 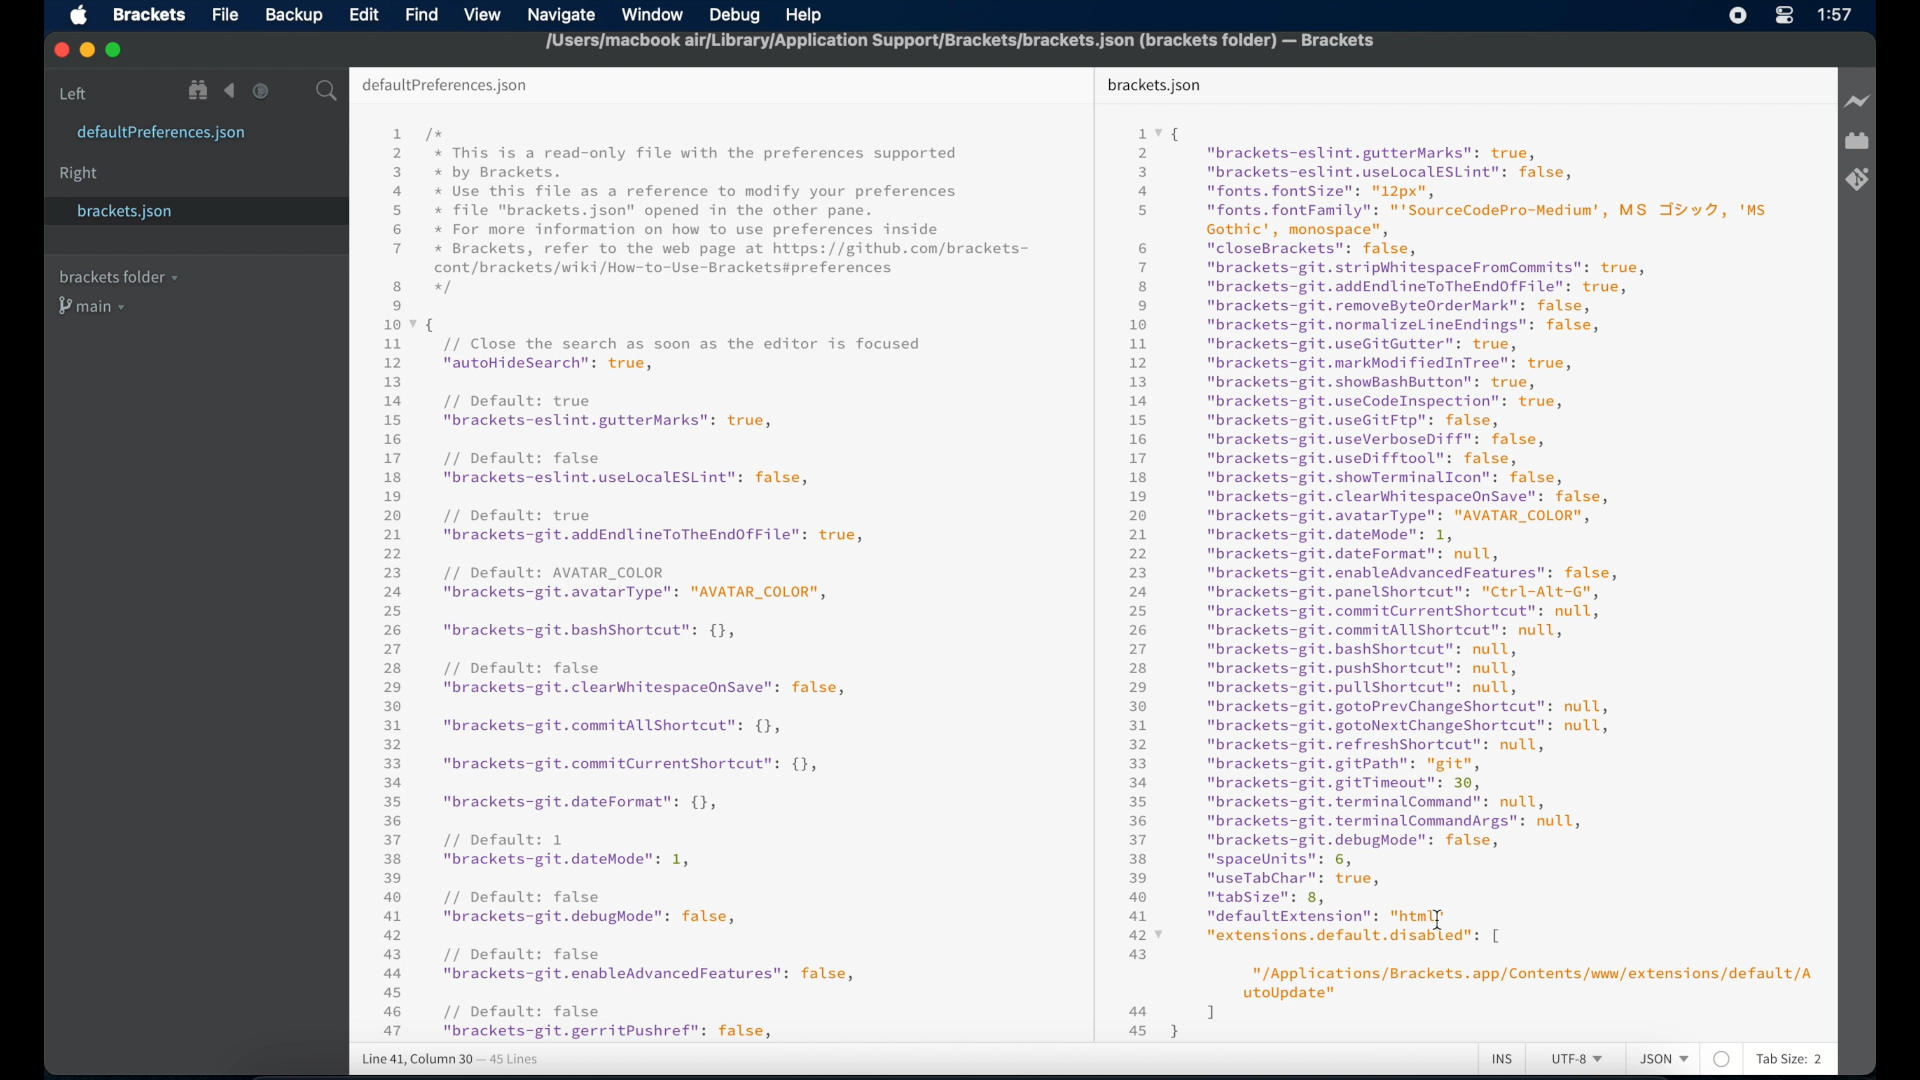 What do you see at coordinates (703, 582) in the screenshot?
I see `1 /x

2 x This is a read-only file with the preferences supported

3 by Brackets.

4 x Use this file as a reference to modify your preferences

5 x file "brackets.json" opened in the other pane.

6 x For more information on how to use preferences inside

7 x Brackets, refer to the web page at https://github.com/brackets-
cont/brackets/wiki/How-to-Use-Brackets#preferences

8 x

9

107 {

11 // Close the search as soon as the editor is focused

12 "autoHideSearch": true,

13

14 // Default: true

15 "brackets-eslint.gutterMarks": true,

16

17 // Default: false

18 "brackets-eslint.useLocalESLint": false,

19

20 // Default: true

21 "brackets-git.addEndlineToTheEndOfFile": true,

22

23 // Default: AVATAR_COLOR

24 "brackets-git.avatarType": "AVATAR_COLOR",

25

26 "brackets-git.bashshortcut": {},

27

28 // Default: false

29 "brackets-git.clearWhitespaceOnSave": false,

30

31 "brackets-git.commitAllShortcut": {},

32

33 "brackets-git.commitCurrentShortcut": {},

34

35  "brackets-git.dateFormat": {},

36

37 // Default: 1

38 "brackets-git.dateMode": 1,

39

40 // Default: false

41 "brackets-git.debughode": false,

42

43 // Default: false

44 "brackets-git.enableAdvancedFeatures": false,

45

46 // Default: false

47  "brackets-git.gerritPushref": false,` at bounding box center [703, 582].